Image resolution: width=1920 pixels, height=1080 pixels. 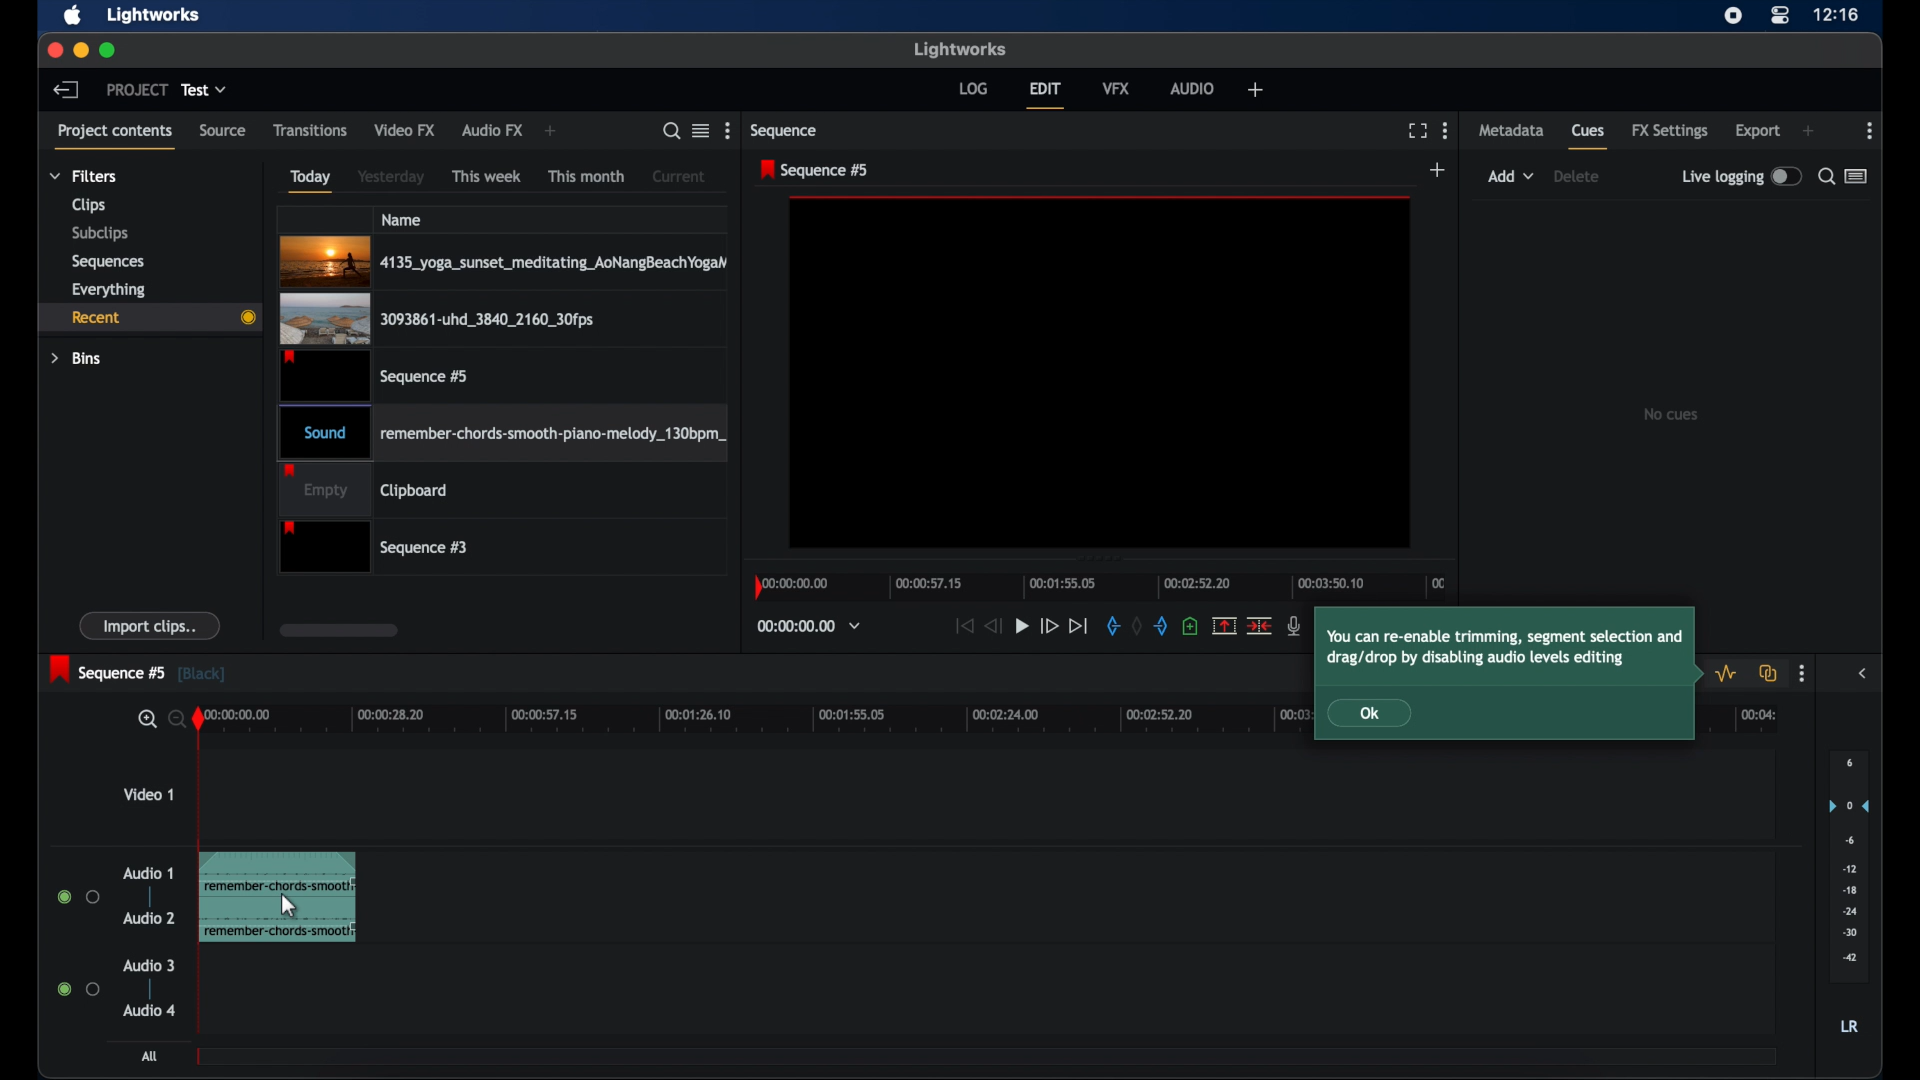 What do you see at coordinates (73, 16) in the screenshot?
I see `apple icon` at bounding box center [73, 16].